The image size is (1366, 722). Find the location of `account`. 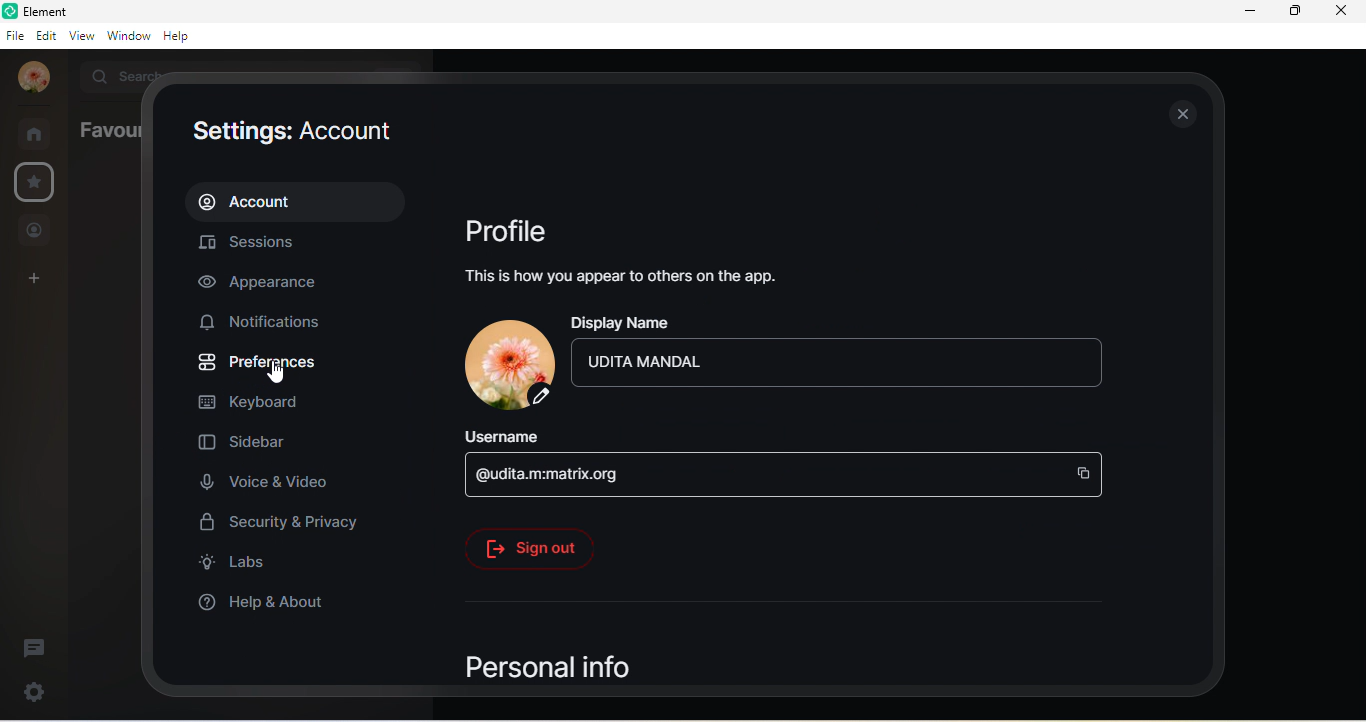

account is located at coordinates (299, 199).